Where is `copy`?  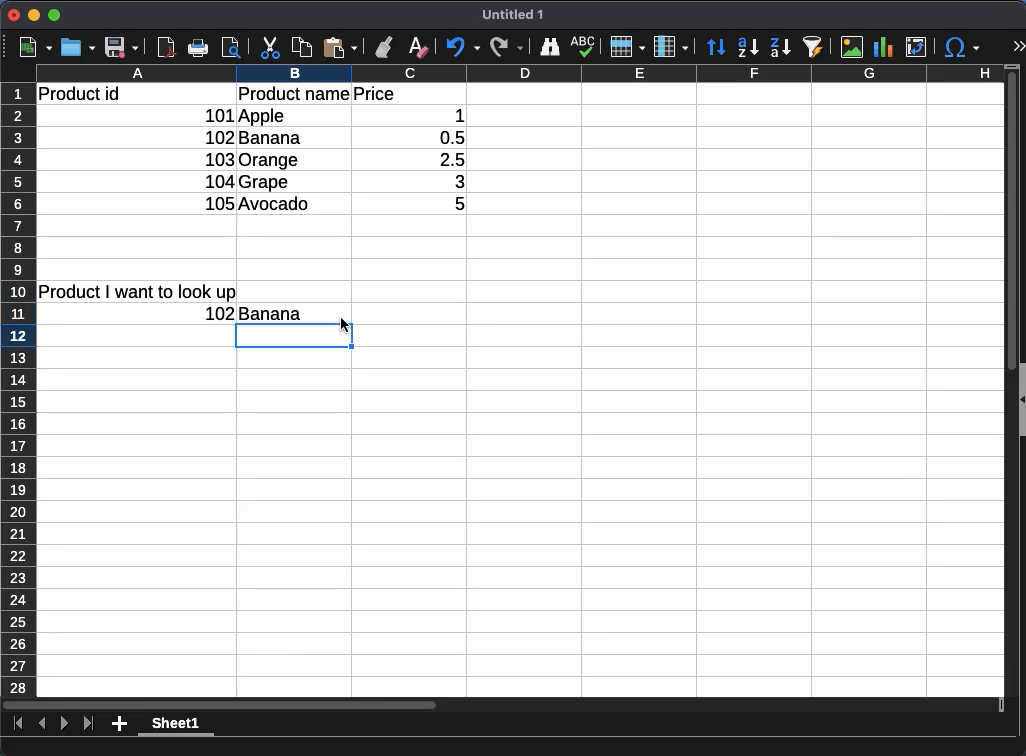
copy is located at coordinates (302, 47).